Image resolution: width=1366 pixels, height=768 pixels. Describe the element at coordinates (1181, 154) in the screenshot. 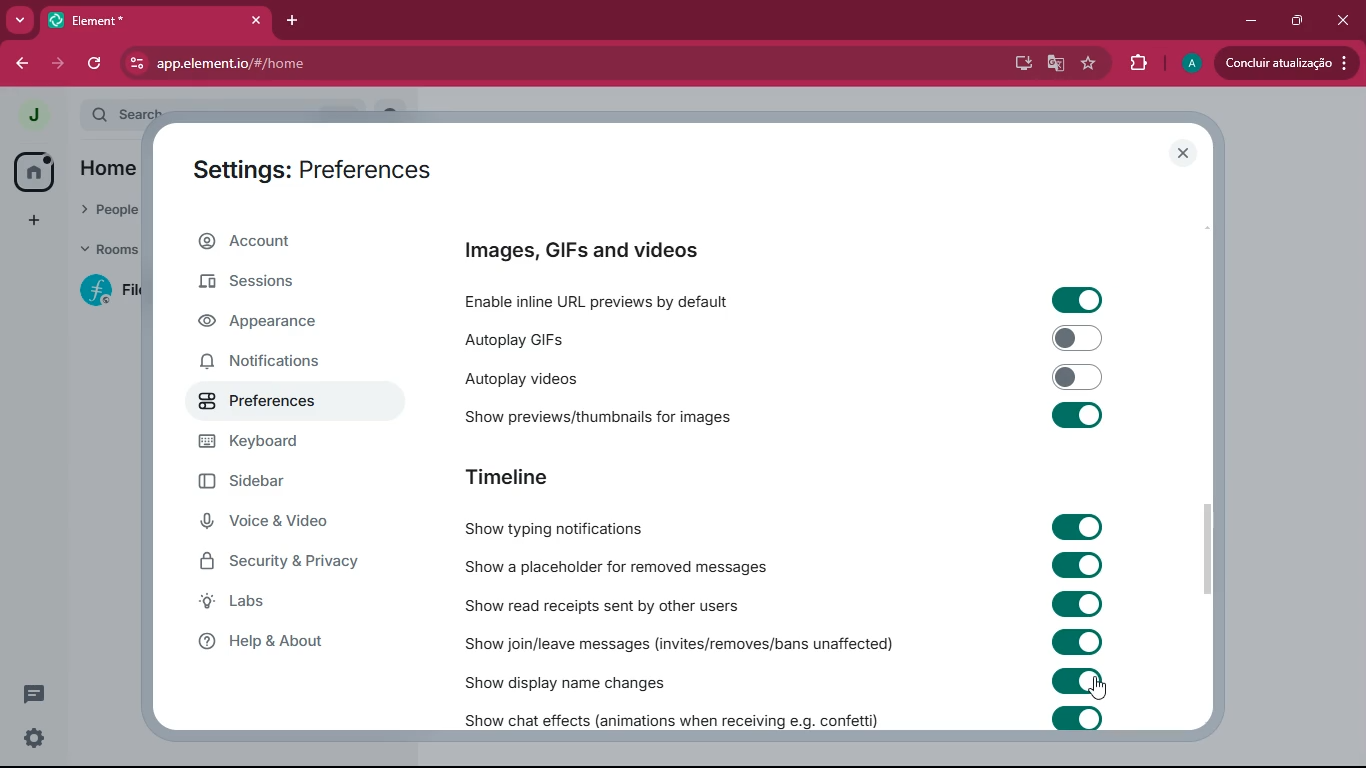

I see `close` at that location.